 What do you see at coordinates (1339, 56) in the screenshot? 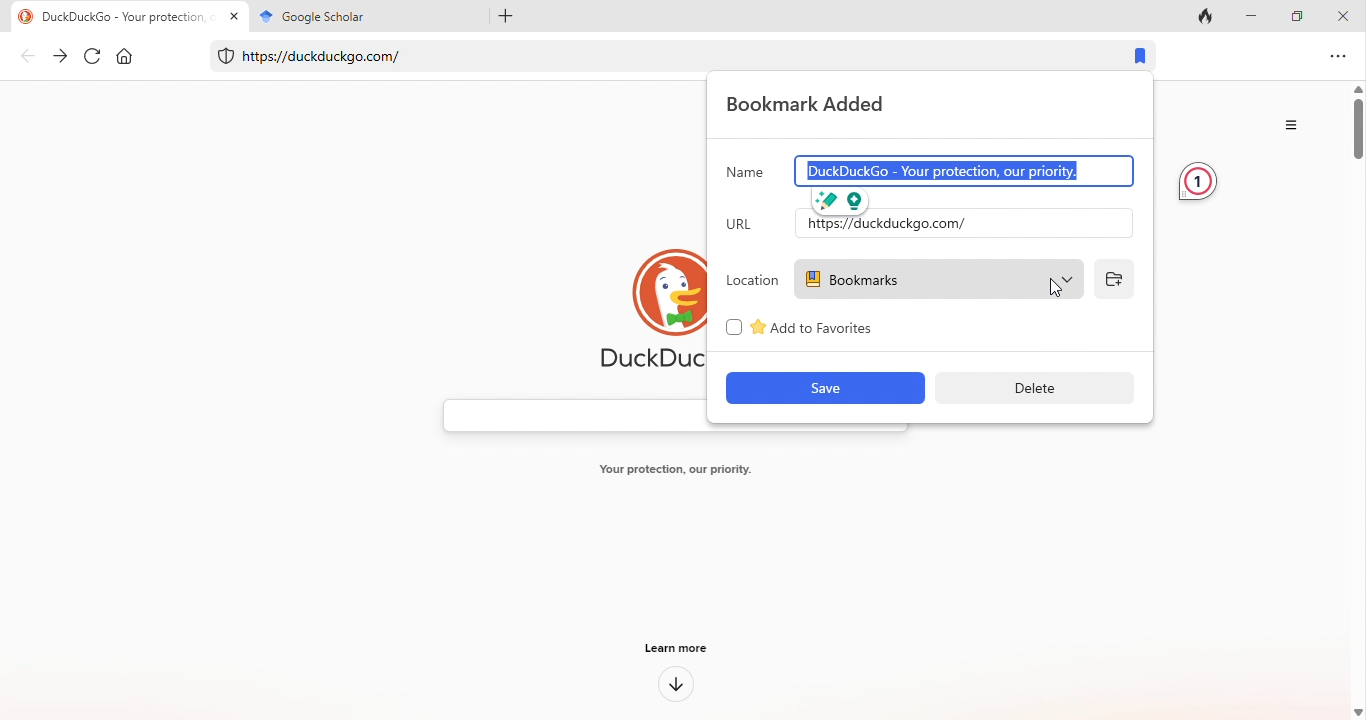
I see `options` at bounding box center [1339, 56].